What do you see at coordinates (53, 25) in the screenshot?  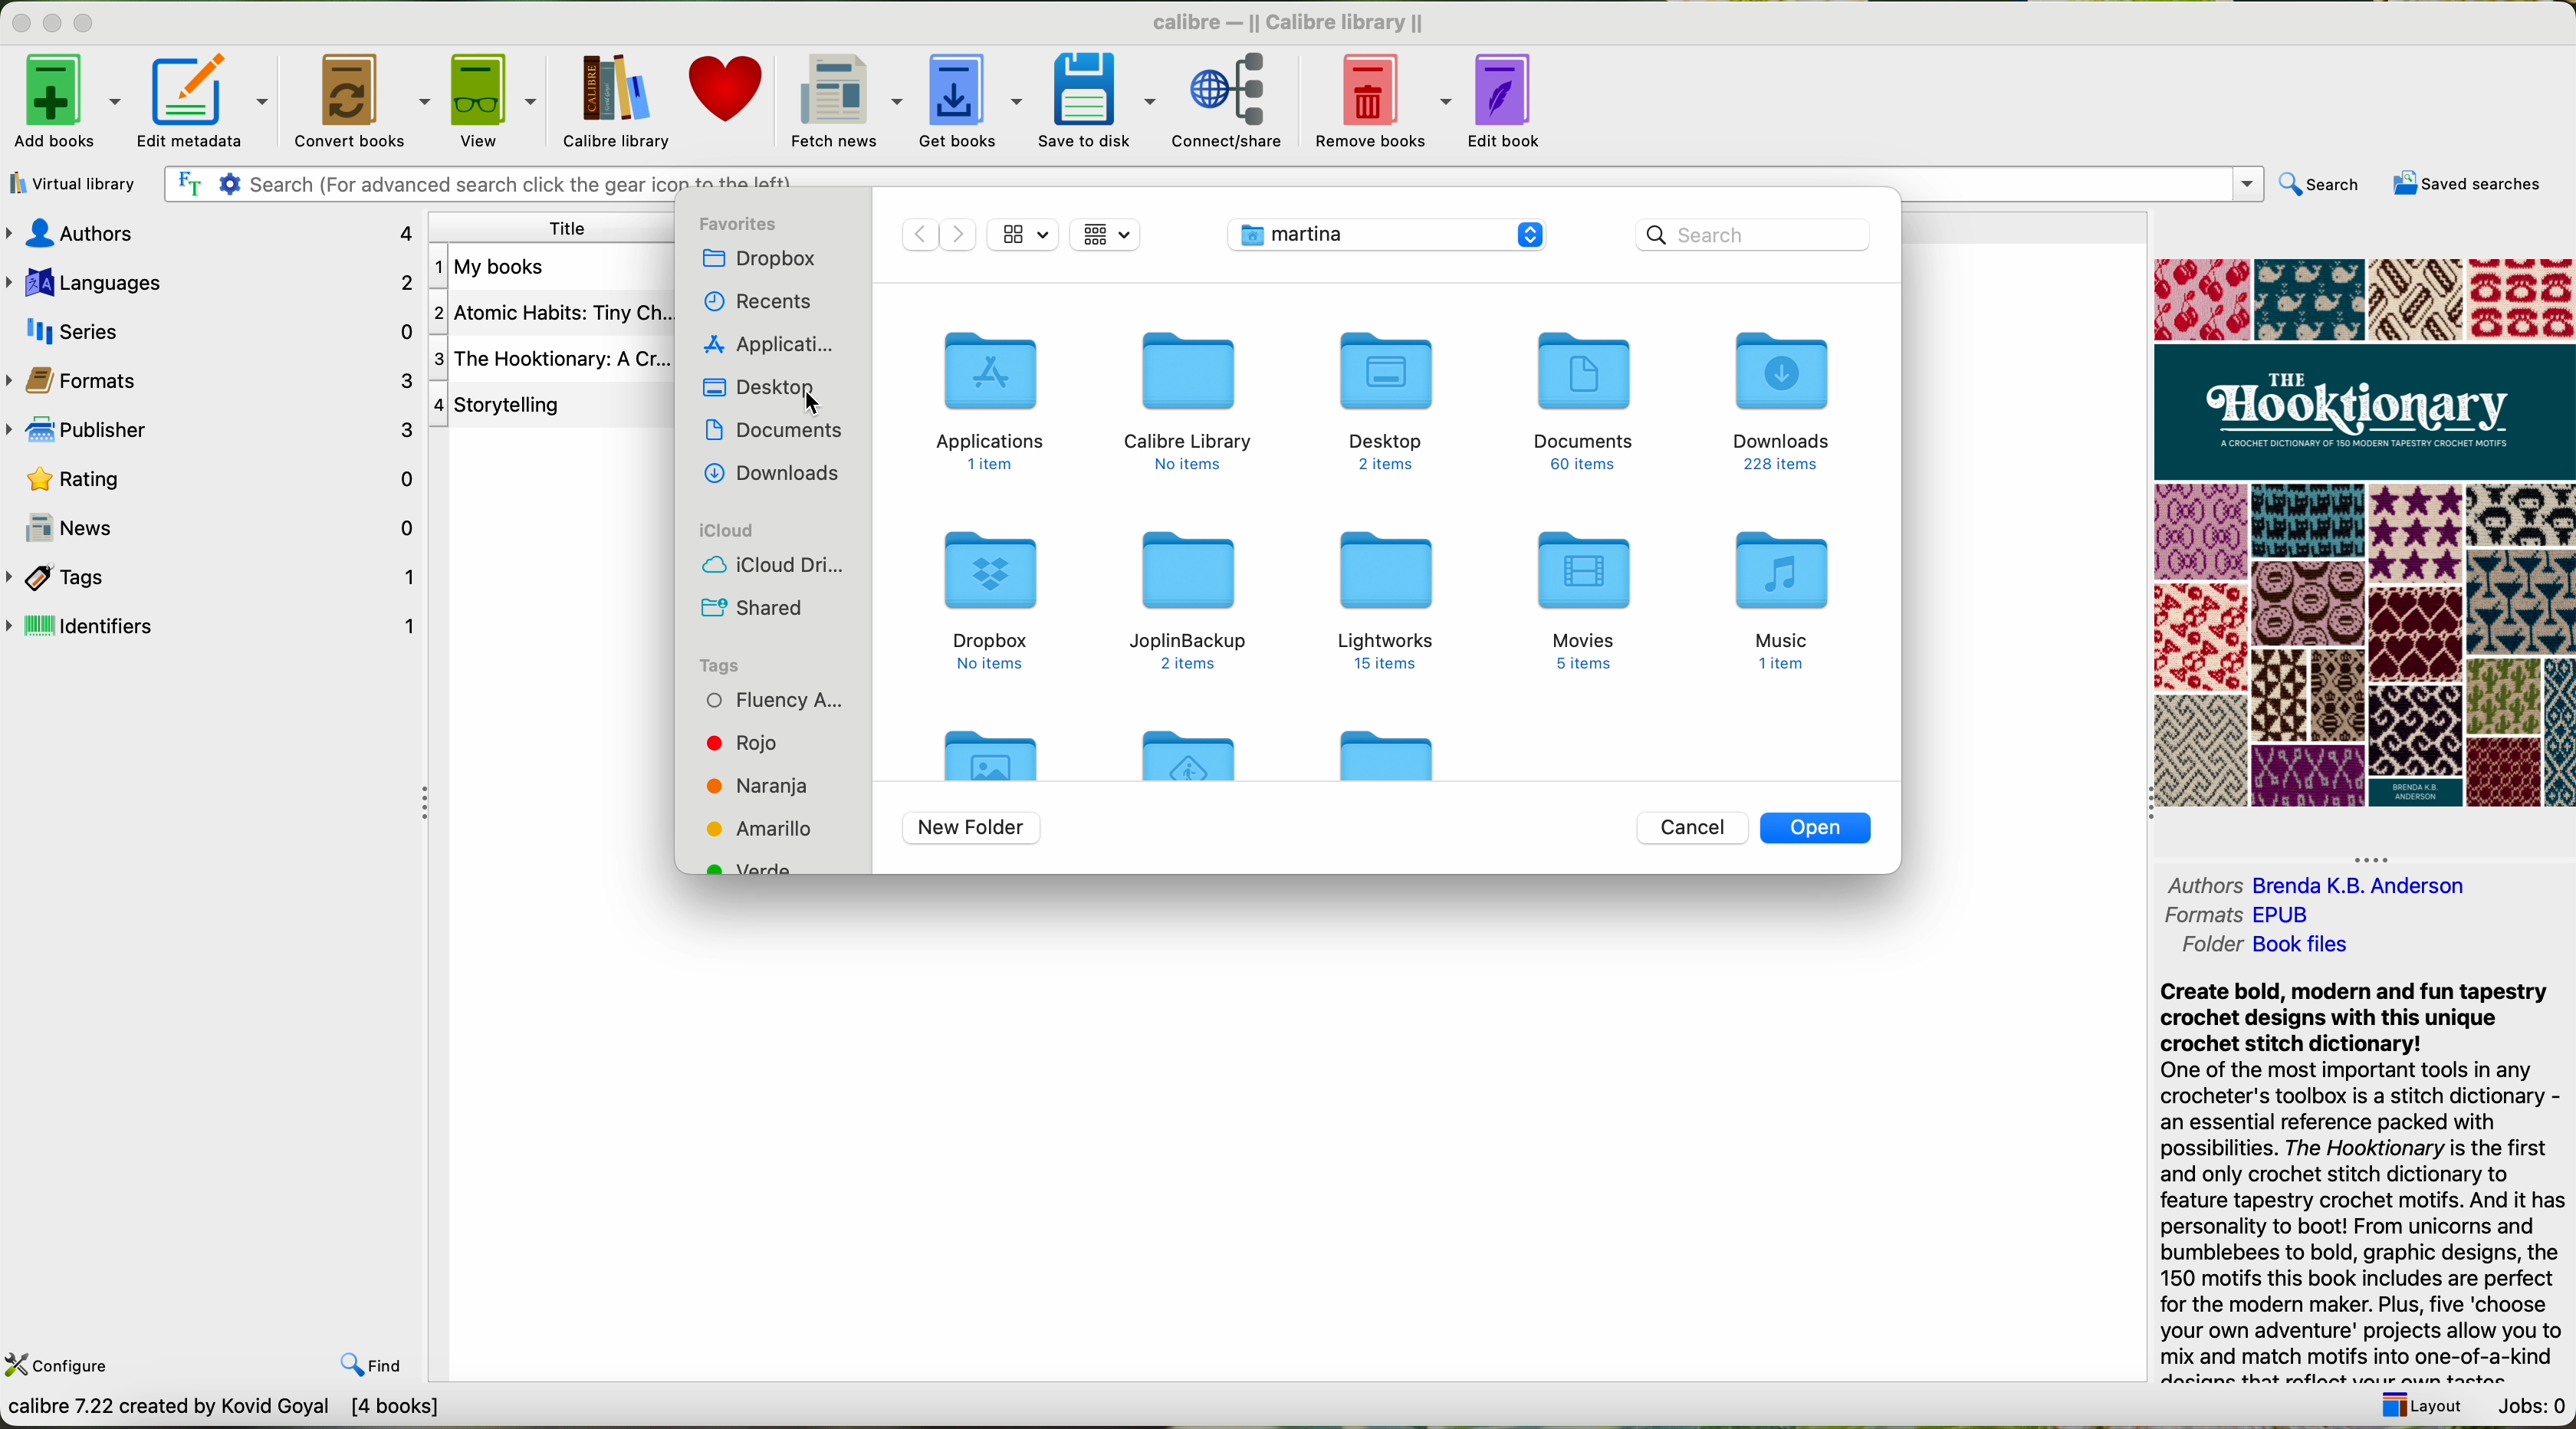 I see `minimize Calibre` at bounding box center [53, 25].